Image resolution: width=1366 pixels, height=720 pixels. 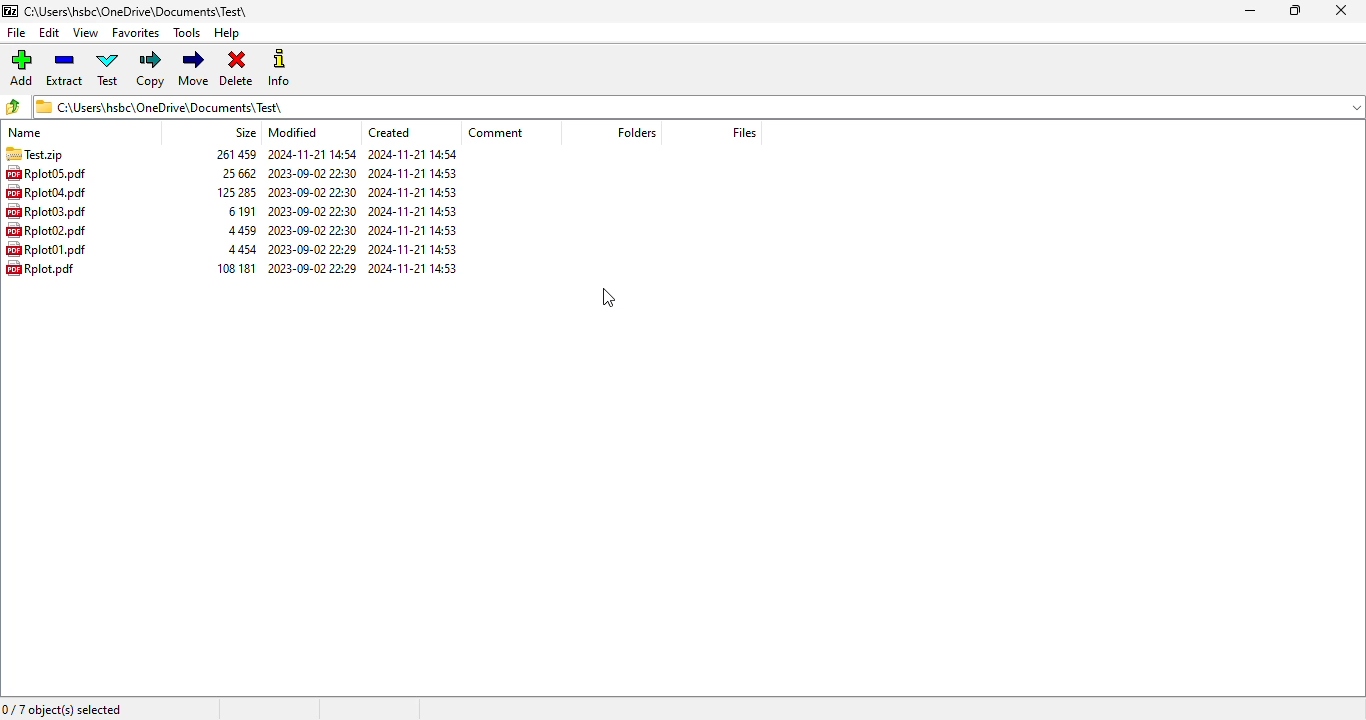 I want to click on name, so click(x=25, y=132).